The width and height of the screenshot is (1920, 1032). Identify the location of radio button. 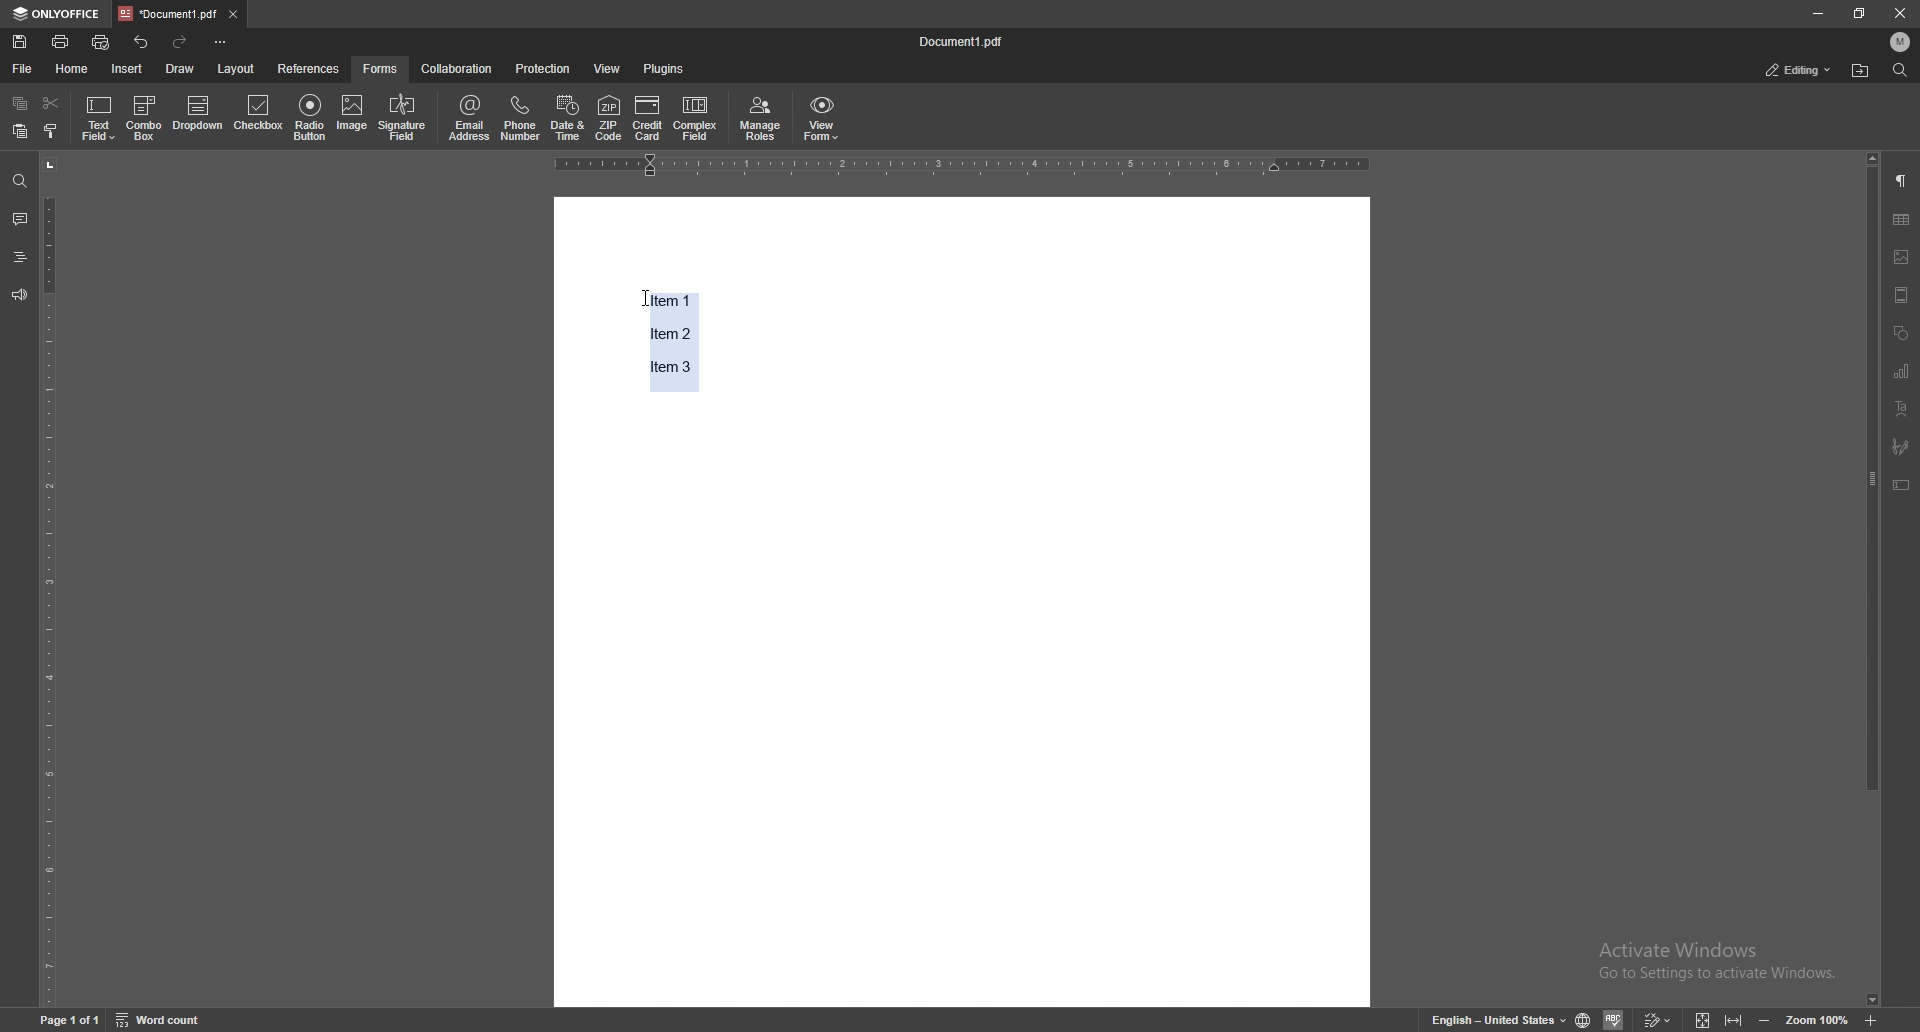
(312, 118).